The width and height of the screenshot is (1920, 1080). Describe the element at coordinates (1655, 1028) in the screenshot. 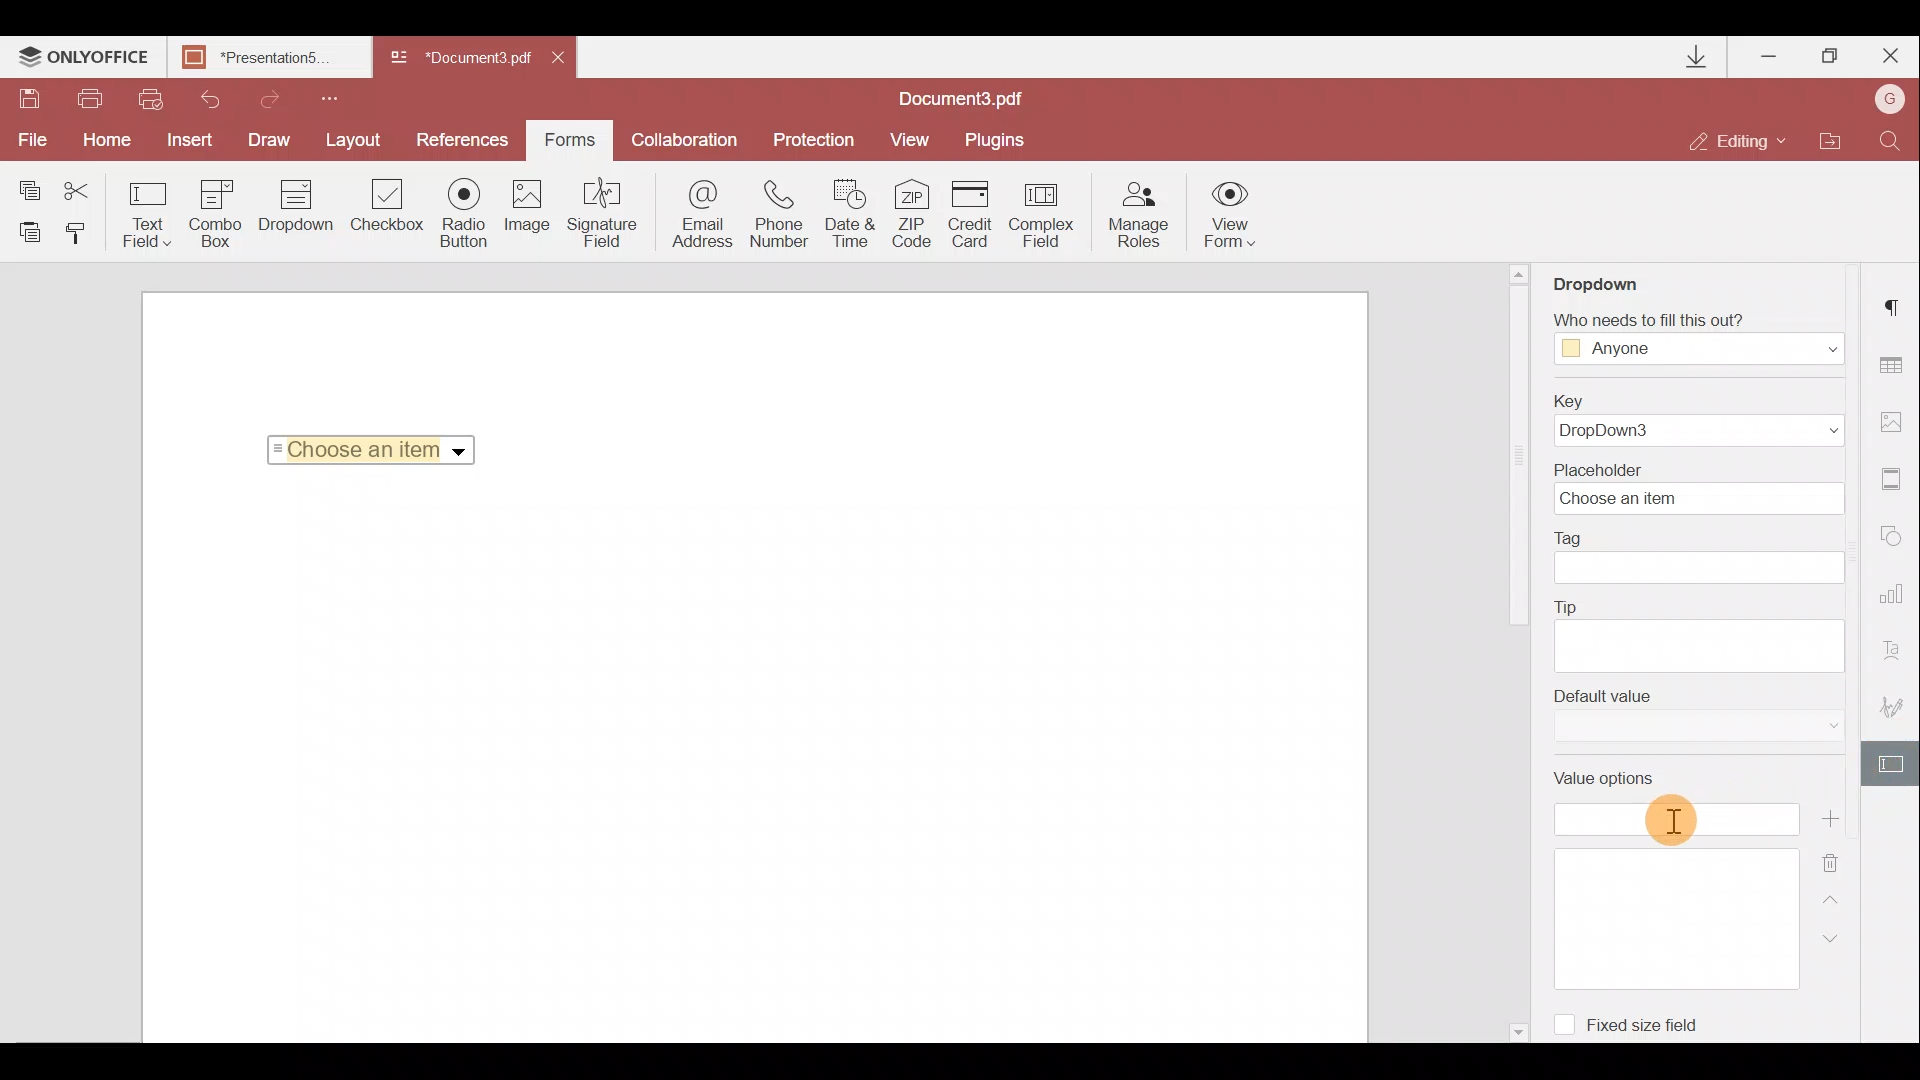

I see `Fixed size field` at that location.